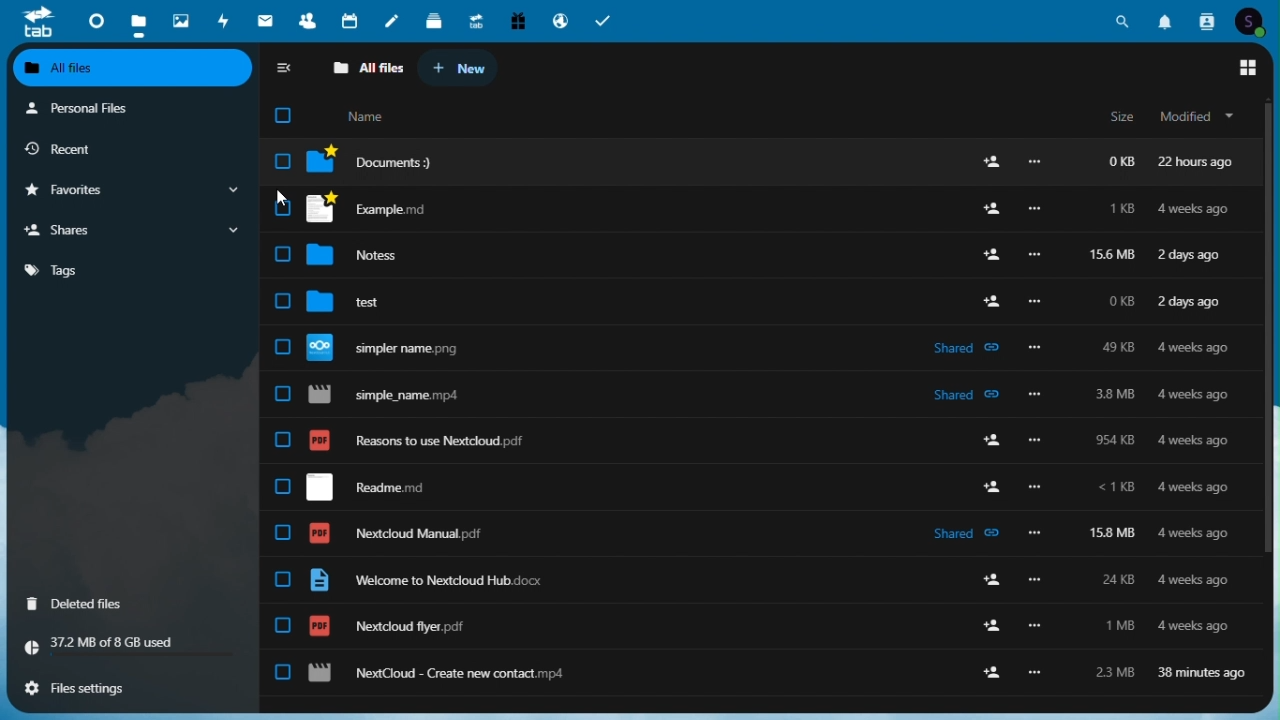 The width and height of the screenshot is (1280, 720). What do you see at coordinates (282, 486) in the screenshot?
I see `check box` at bounding box center [282, 486].